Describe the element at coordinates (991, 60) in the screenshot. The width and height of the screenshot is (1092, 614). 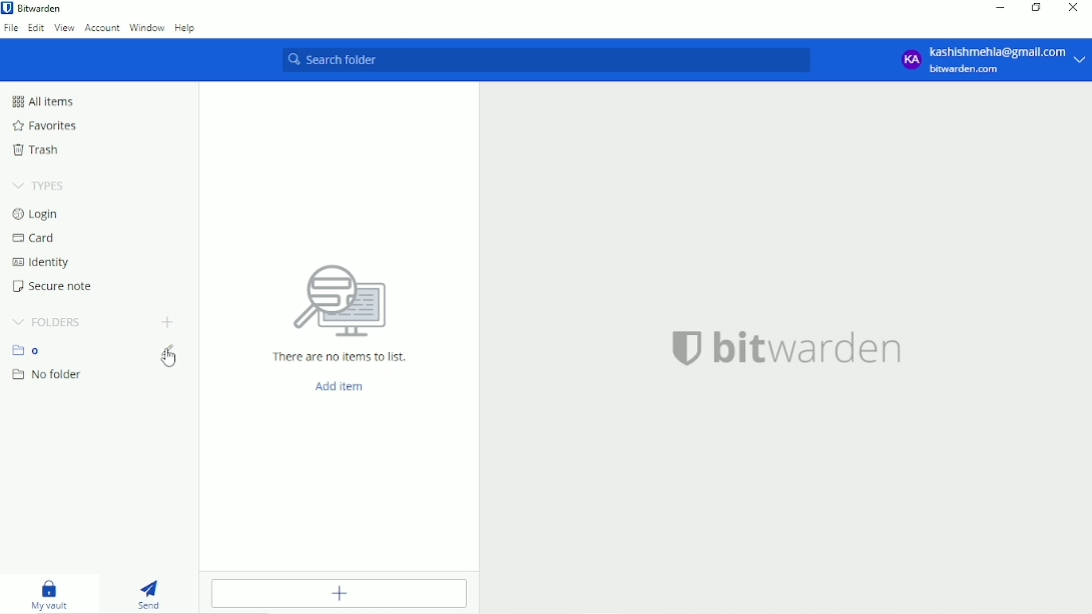
I see `Account` at that location.